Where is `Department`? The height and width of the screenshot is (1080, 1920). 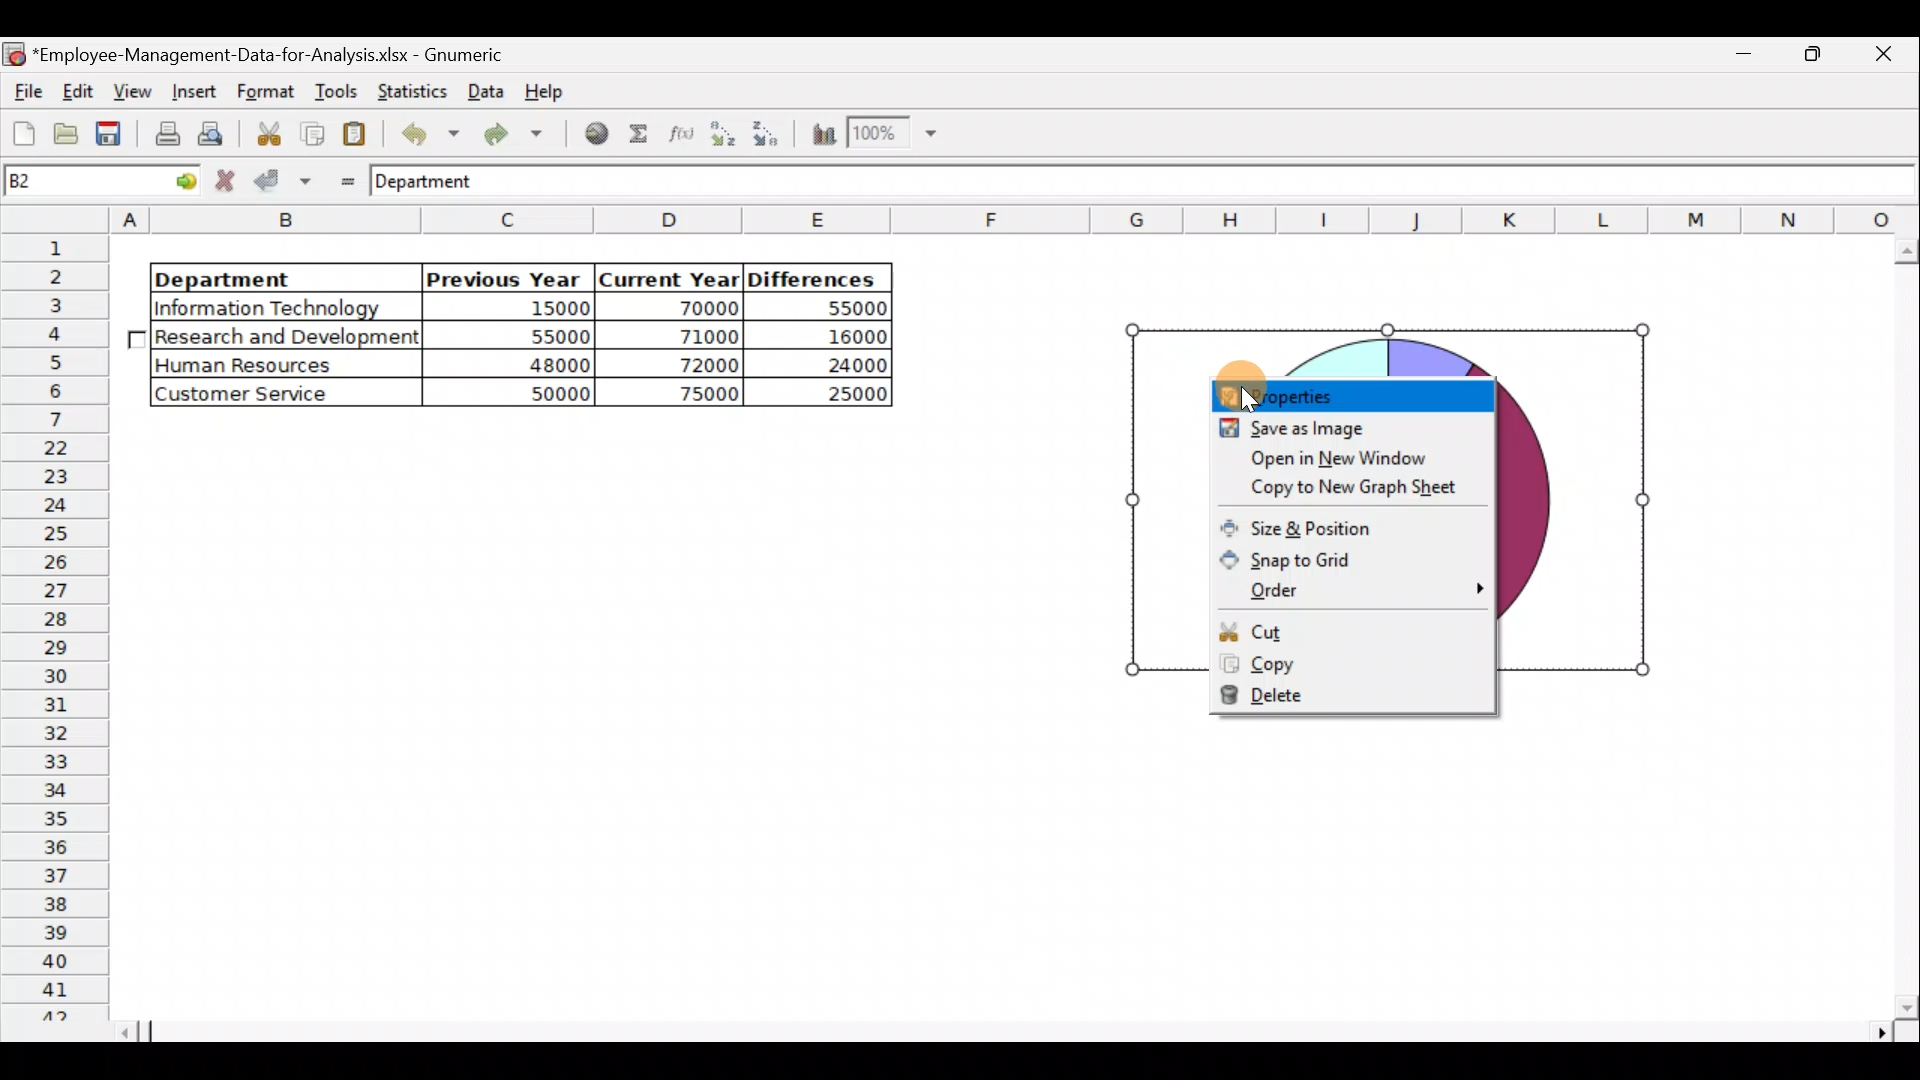 Department is located at coordinates (272, 278).